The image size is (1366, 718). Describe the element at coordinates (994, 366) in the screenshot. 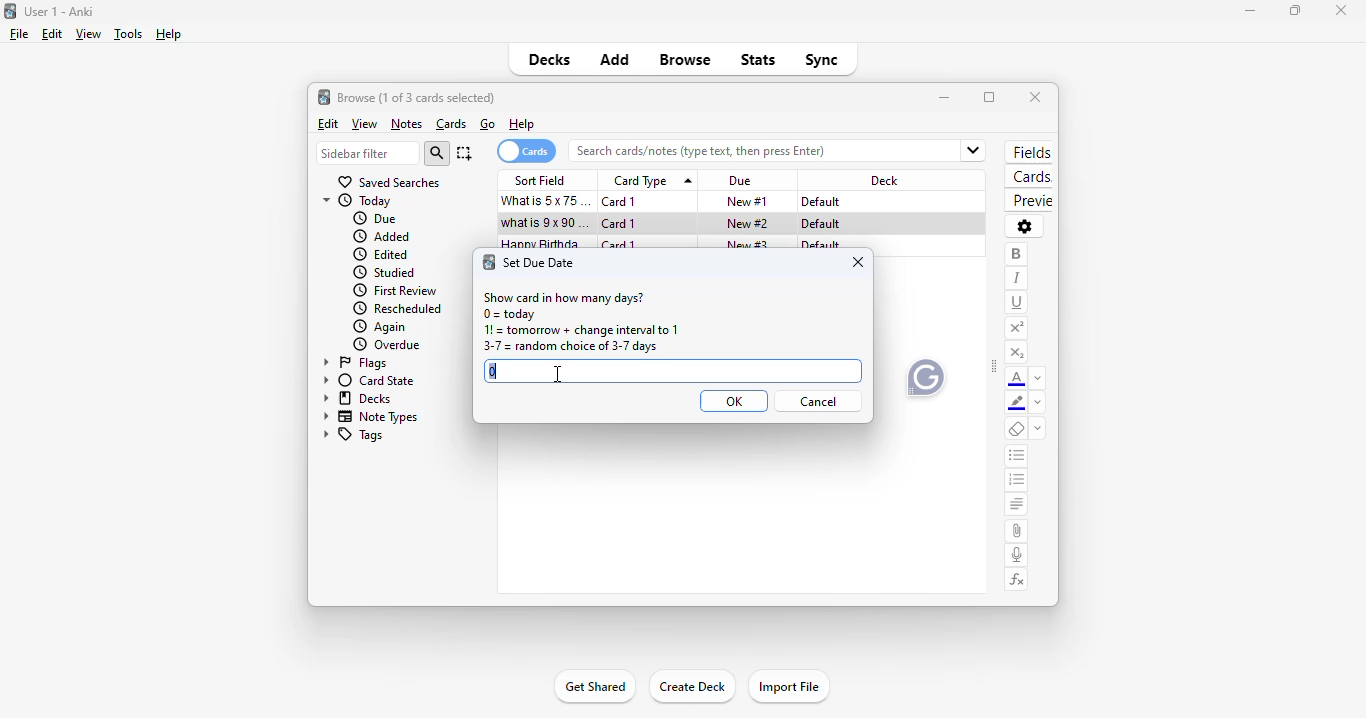

I see `toggle sidebar` at that location.